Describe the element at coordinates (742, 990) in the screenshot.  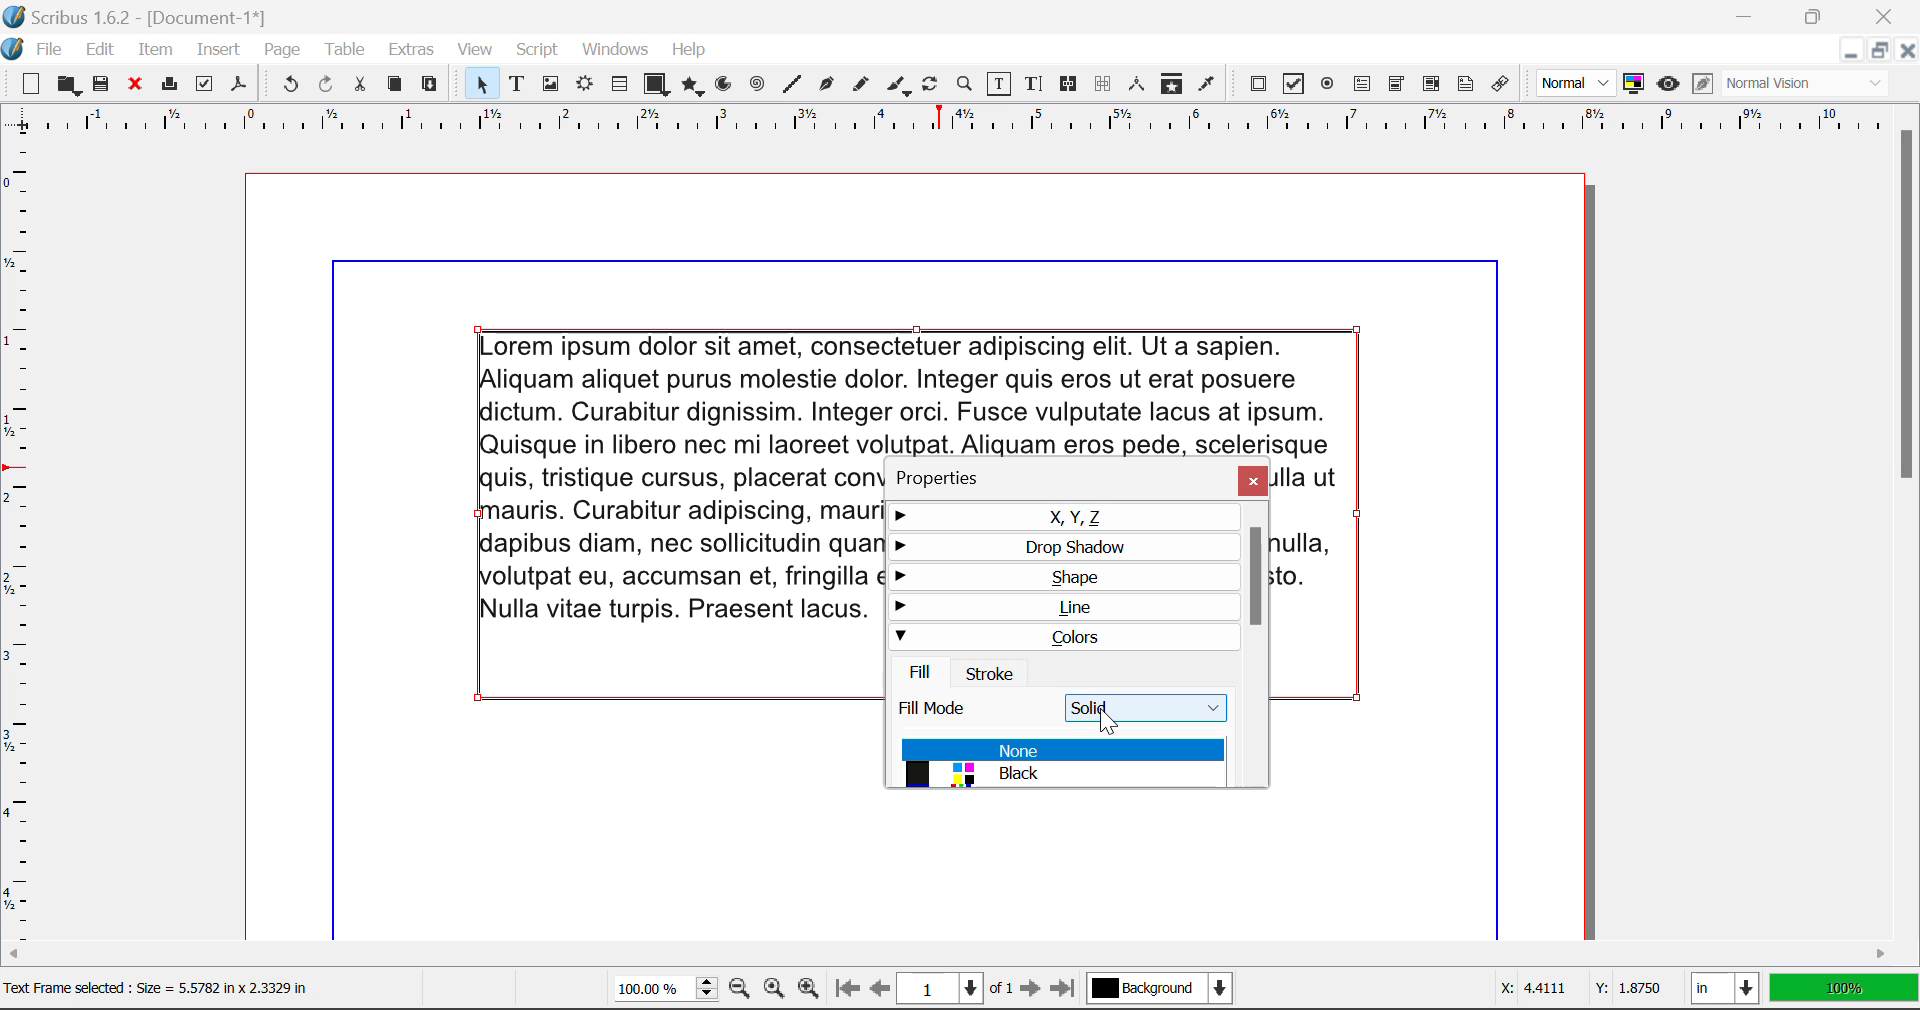
I see `Zoom Out` at that location.